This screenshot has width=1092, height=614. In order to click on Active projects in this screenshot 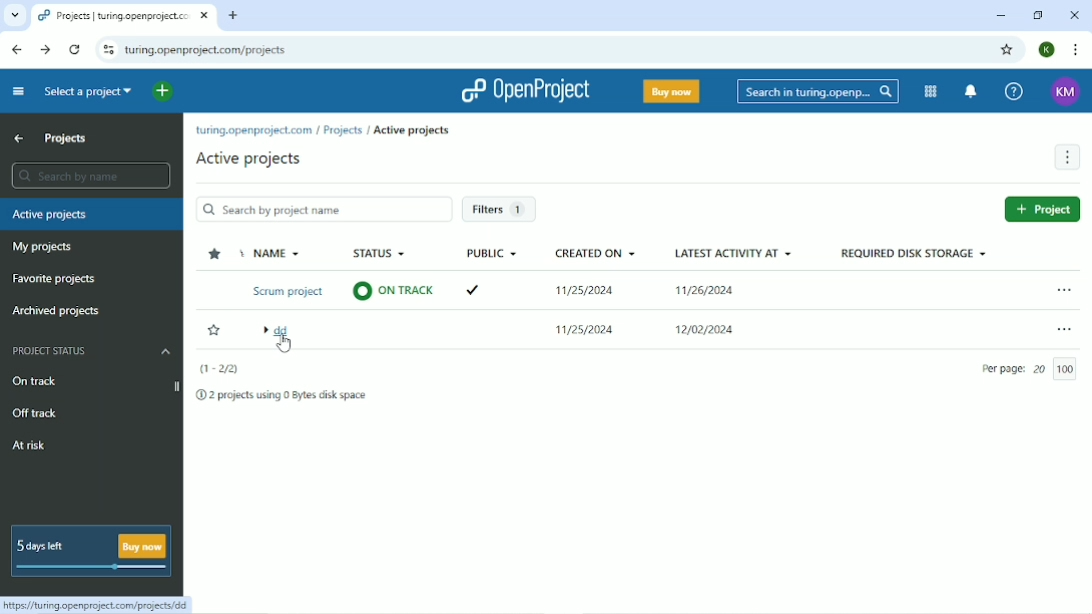, I will do `click(413, 130)`.